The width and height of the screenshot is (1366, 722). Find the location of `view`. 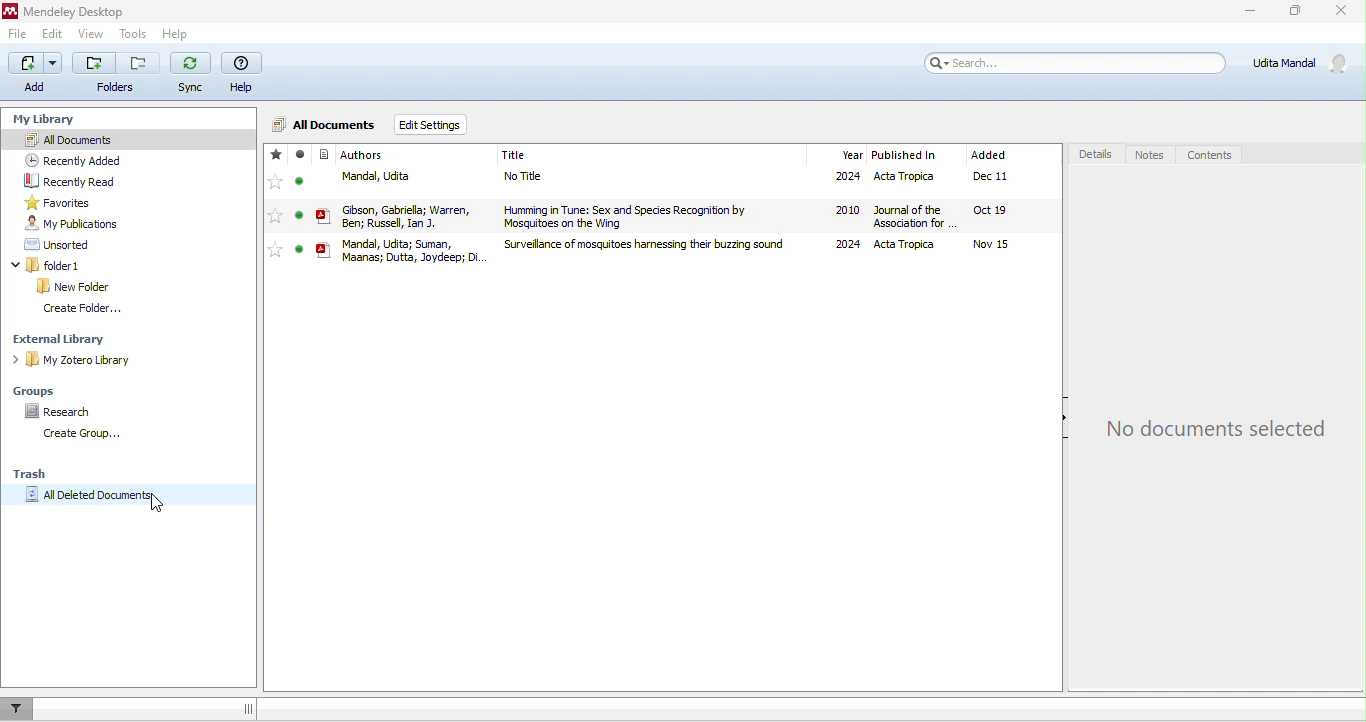

view is located at coordinates (90, 35).